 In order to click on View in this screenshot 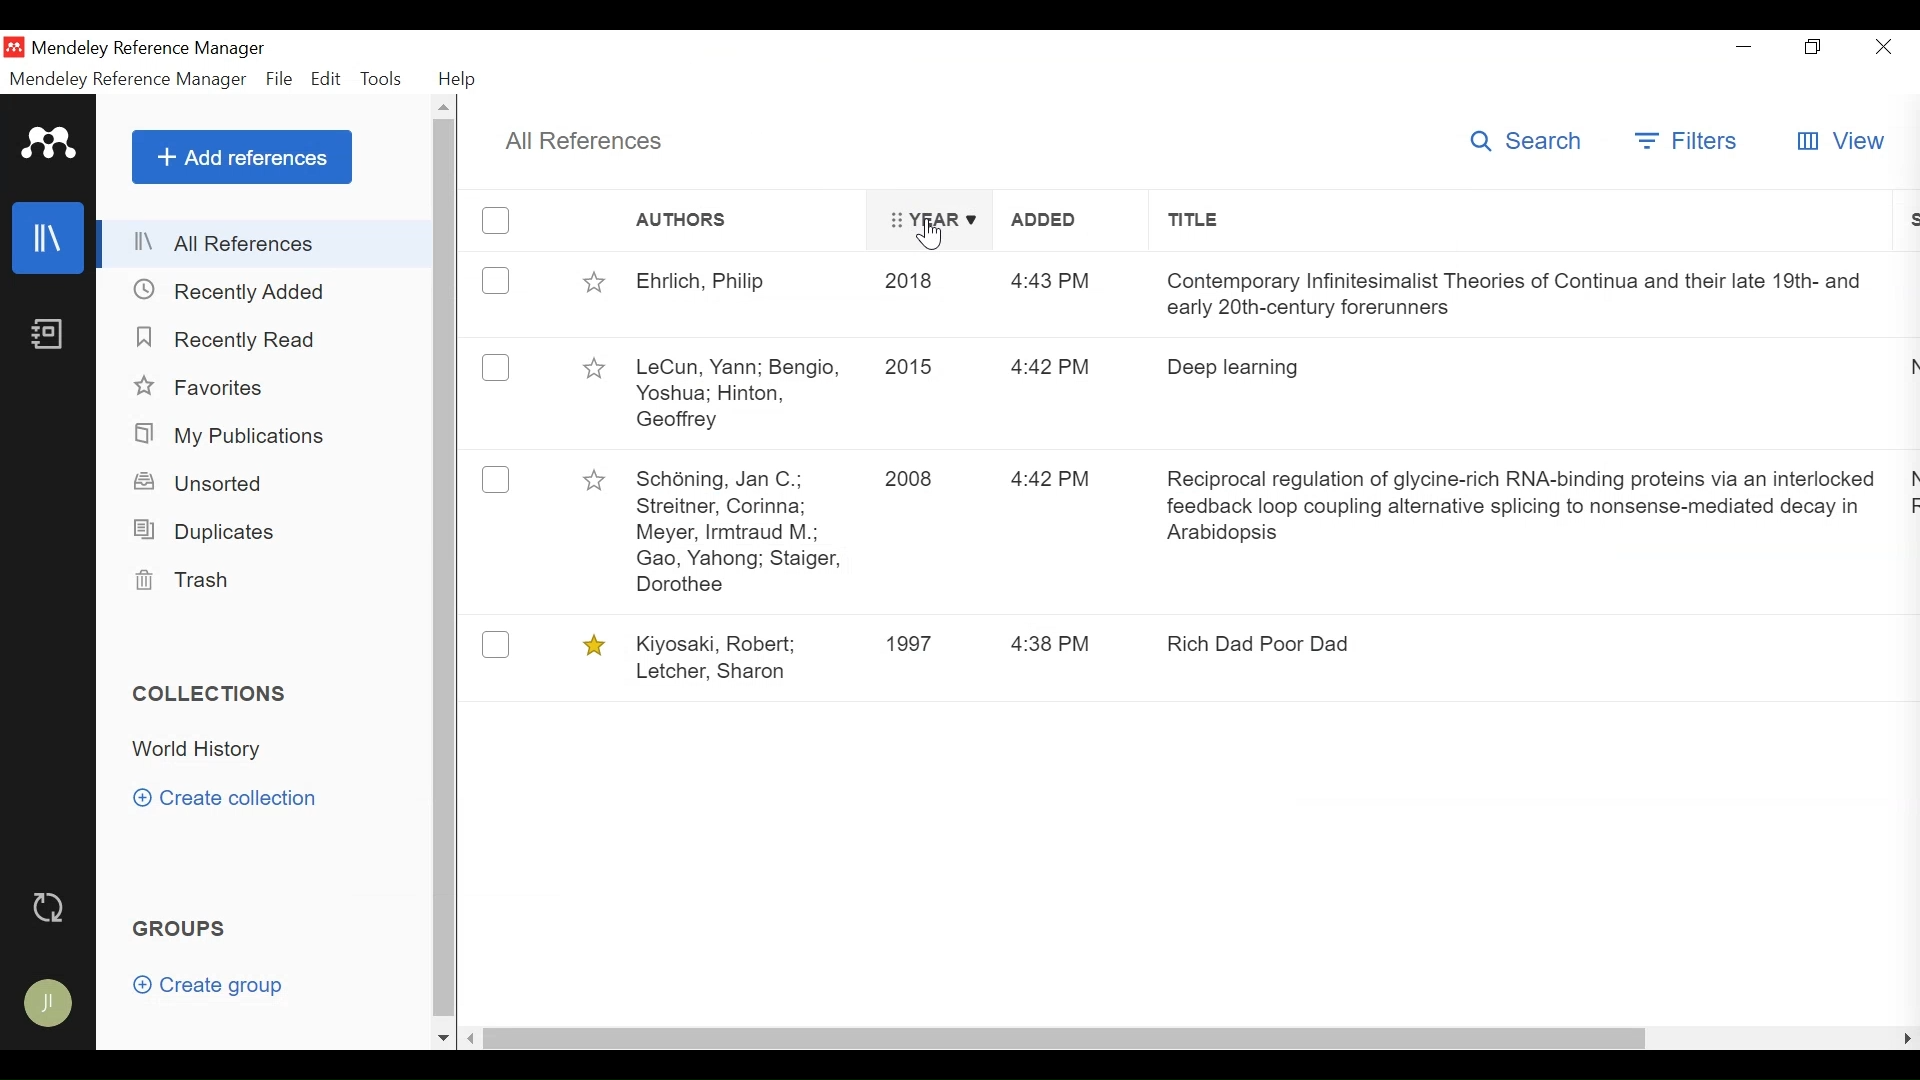, I will do `click(1839, 140)`.